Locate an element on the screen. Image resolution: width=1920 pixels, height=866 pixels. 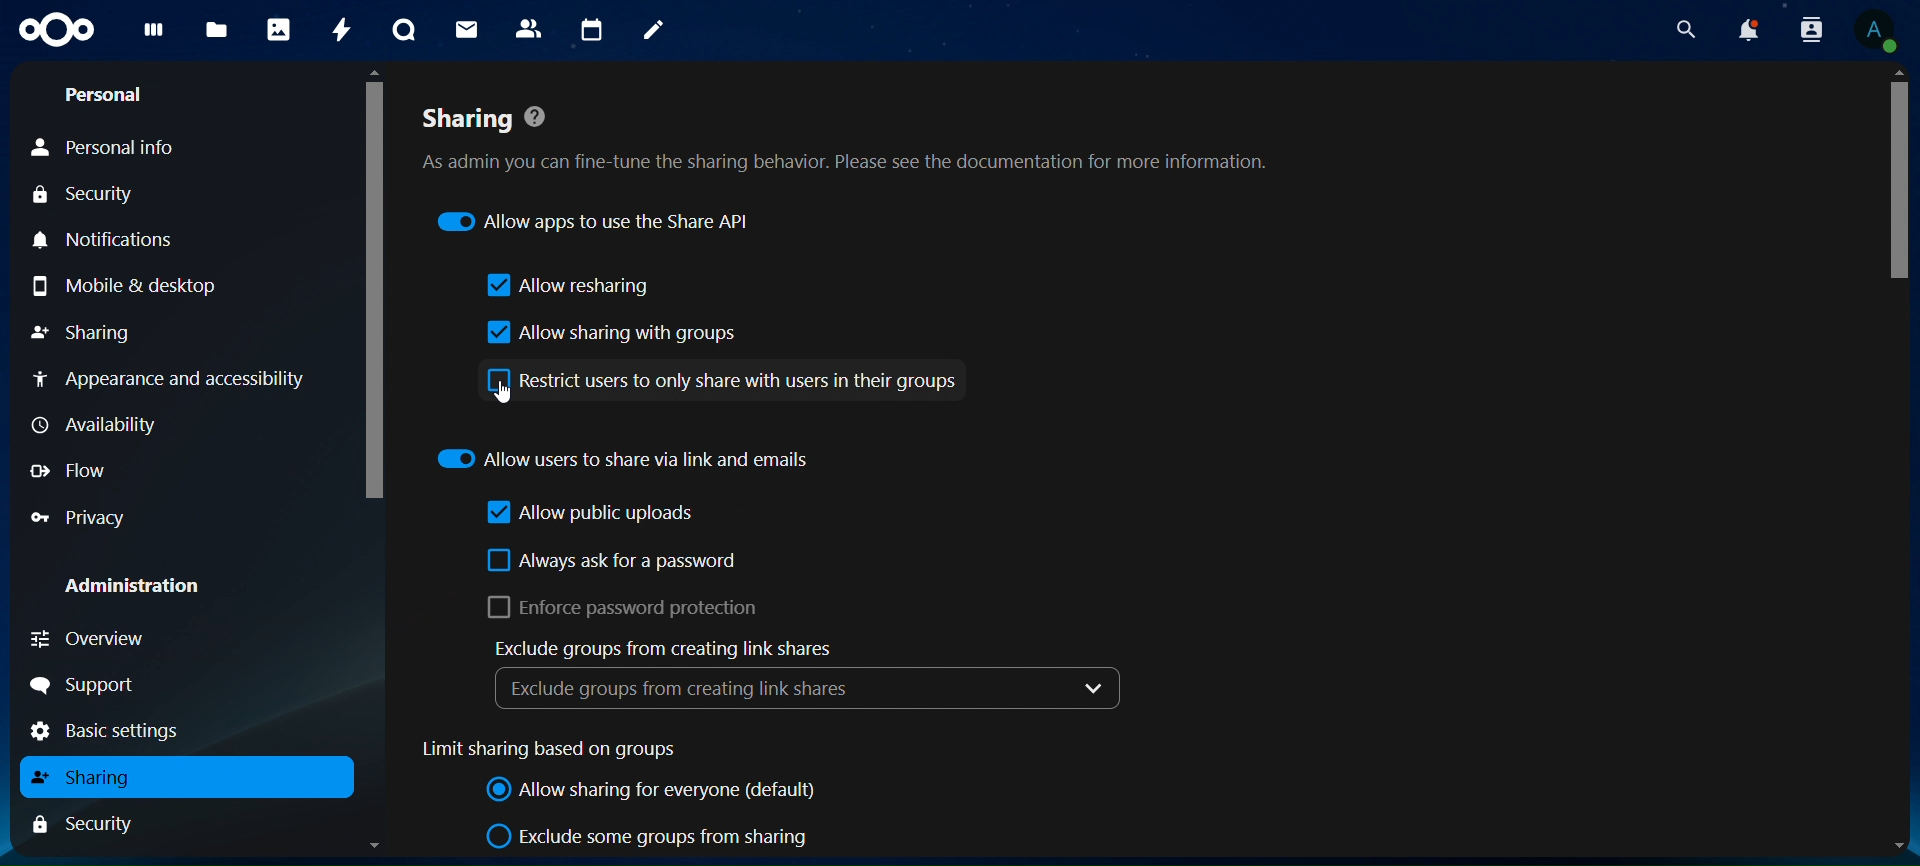
allow sharing with groups is located at coordinates (607, 333).